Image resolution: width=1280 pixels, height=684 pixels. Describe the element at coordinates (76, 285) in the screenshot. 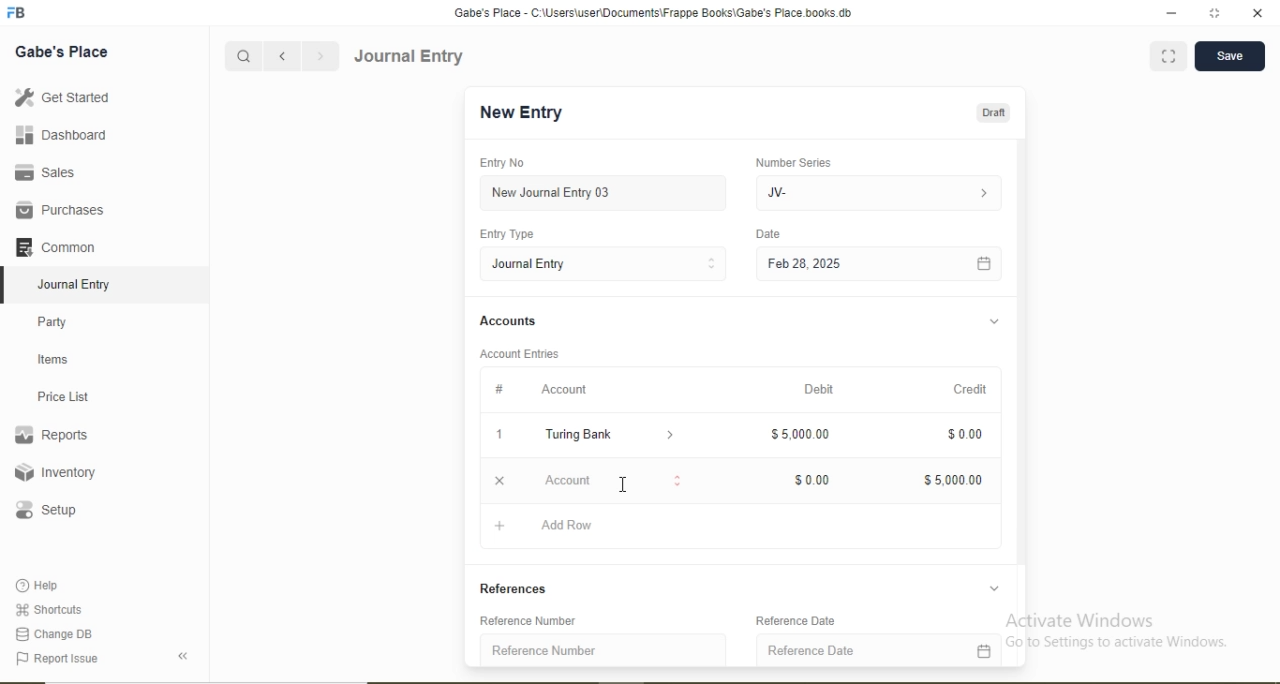

I see `Journal Entry` at that location.